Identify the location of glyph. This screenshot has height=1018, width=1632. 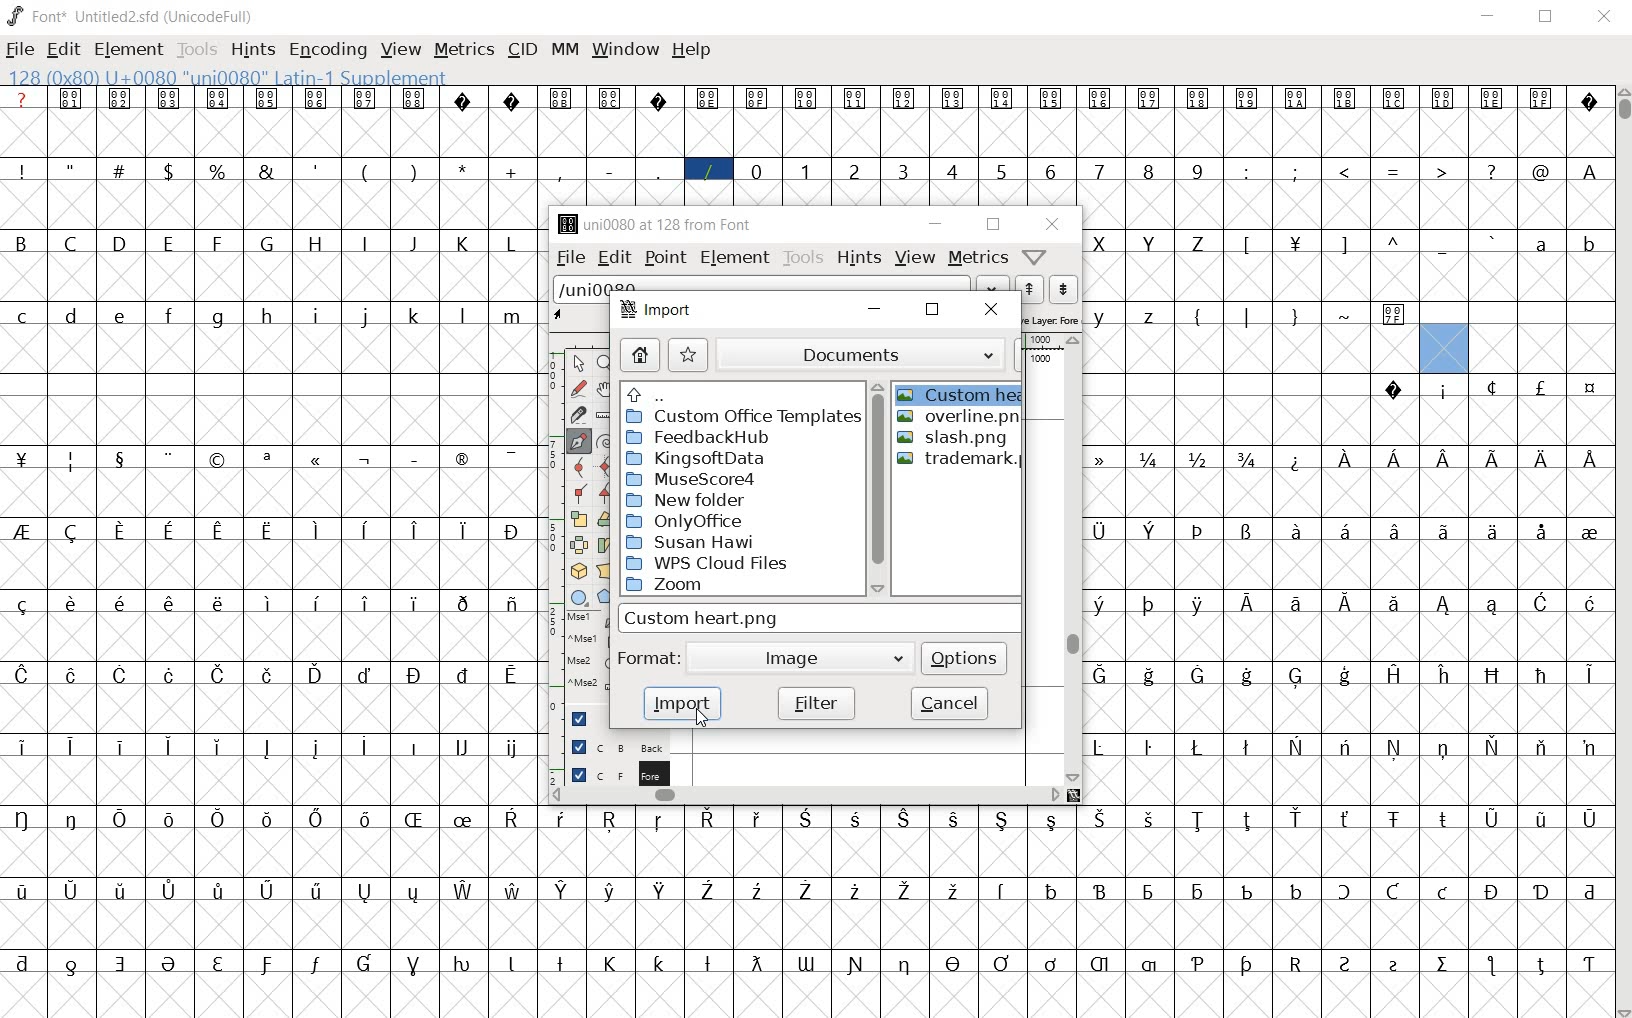
(1053, 891).